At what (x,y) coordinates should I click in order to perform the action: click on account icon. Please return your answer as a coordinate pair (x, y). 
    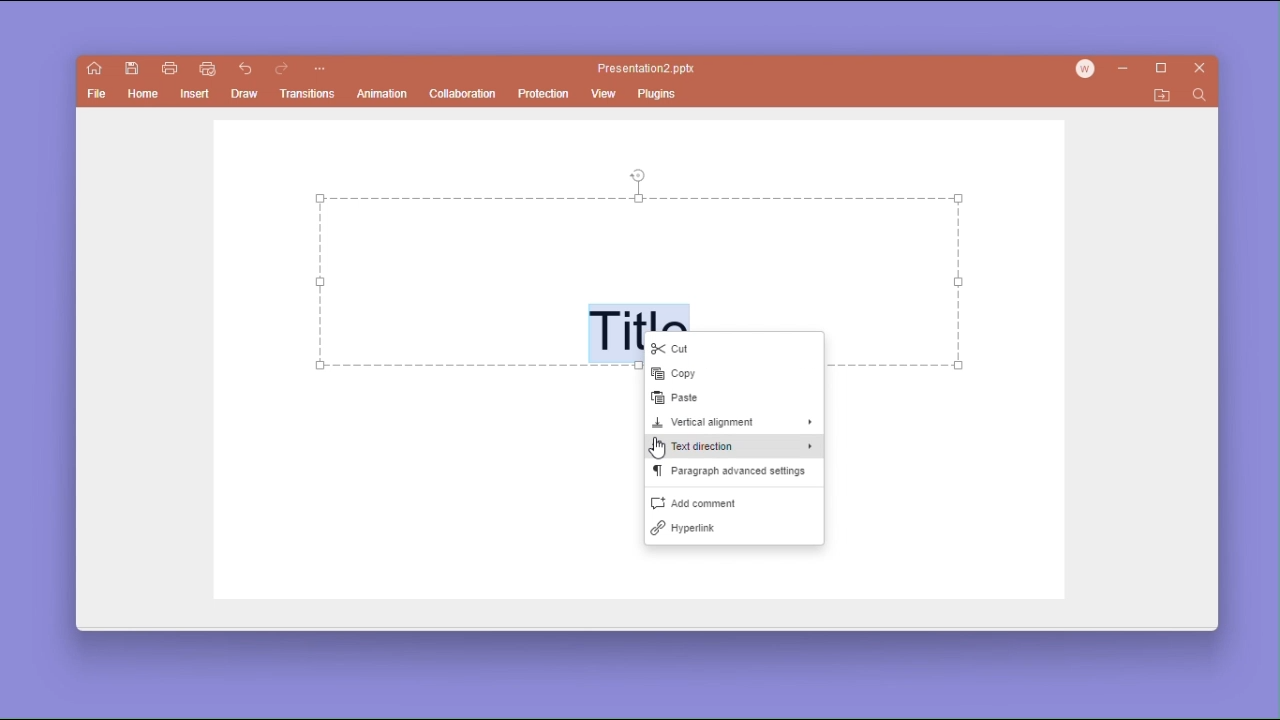
    Looking at the image, I should click on (1089, 69).